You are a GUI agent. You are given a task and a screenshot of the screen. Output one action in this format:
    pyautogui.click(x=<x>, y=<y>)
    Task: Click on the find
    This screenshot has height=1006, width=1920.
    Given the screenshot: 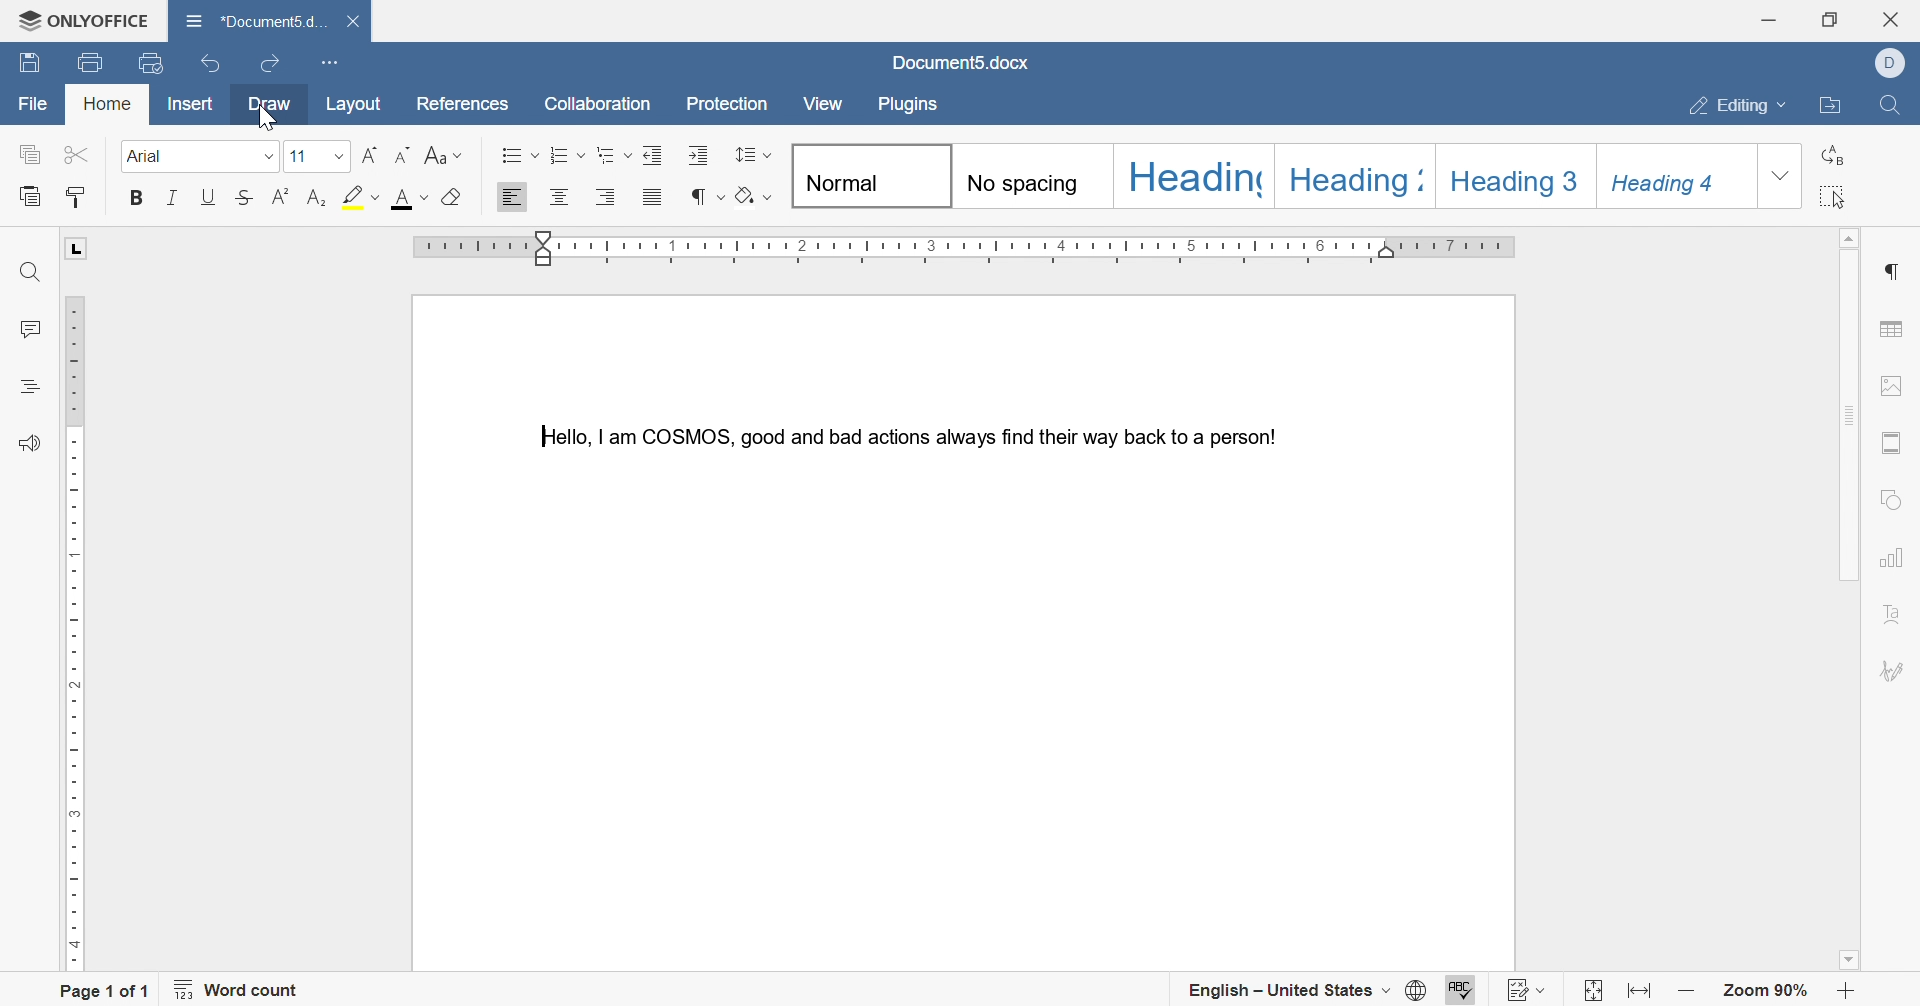 What is the action you would take?
    pyautogui.click(x=1887, y=110)
    